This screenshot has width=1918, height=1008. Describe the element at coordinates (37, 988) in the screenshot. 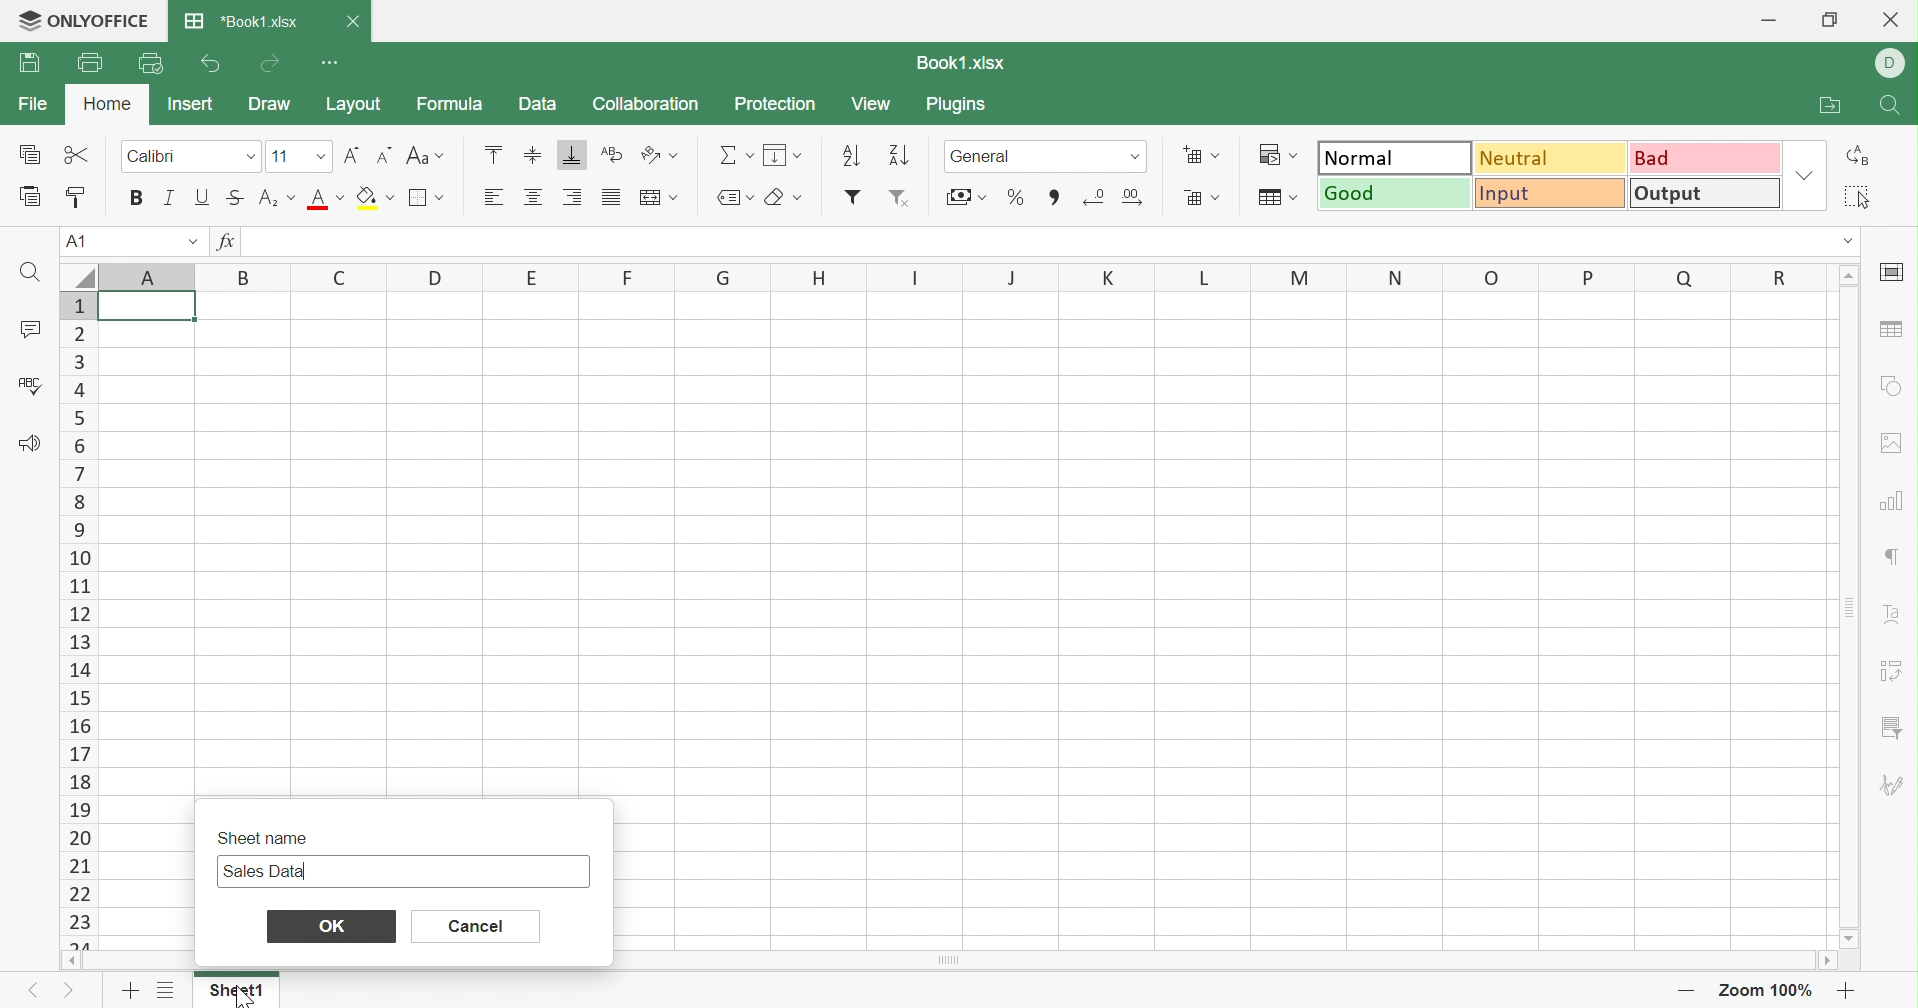

I see `Previous` at that location.